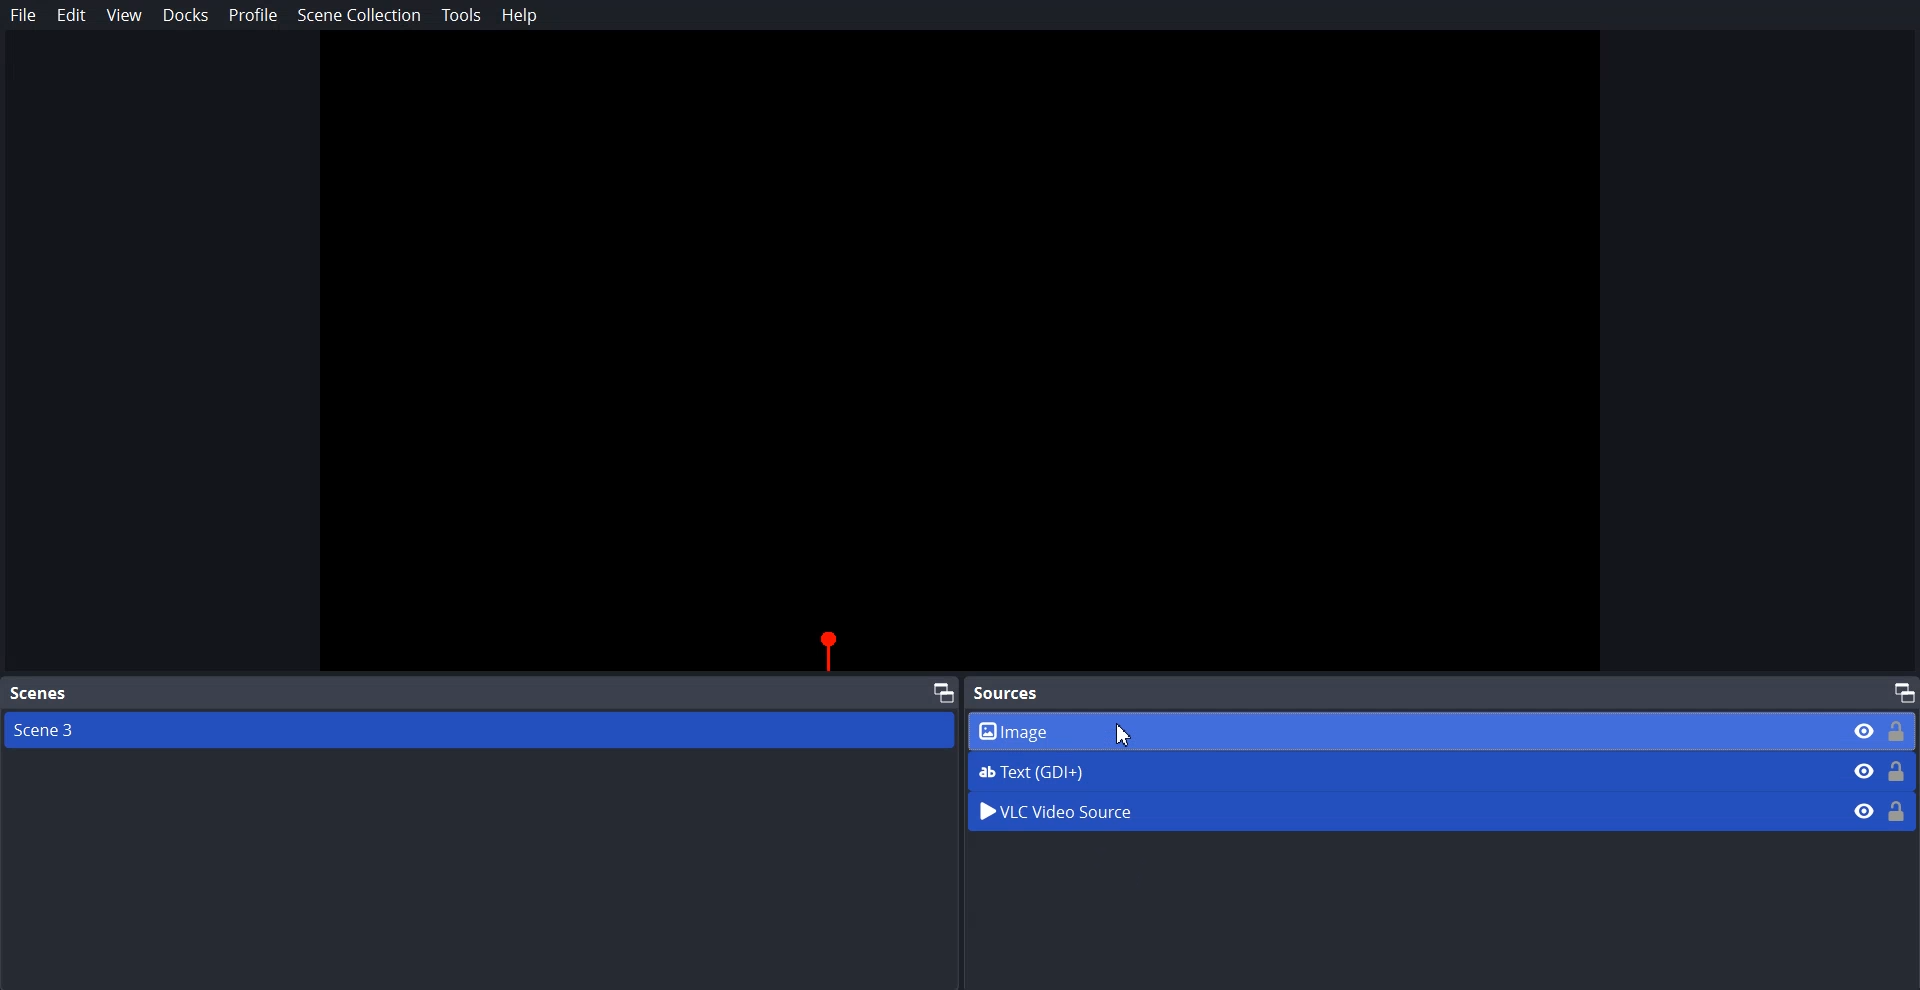 The image size is (1920, 990). I want to click on Docks, so click(186, 15).